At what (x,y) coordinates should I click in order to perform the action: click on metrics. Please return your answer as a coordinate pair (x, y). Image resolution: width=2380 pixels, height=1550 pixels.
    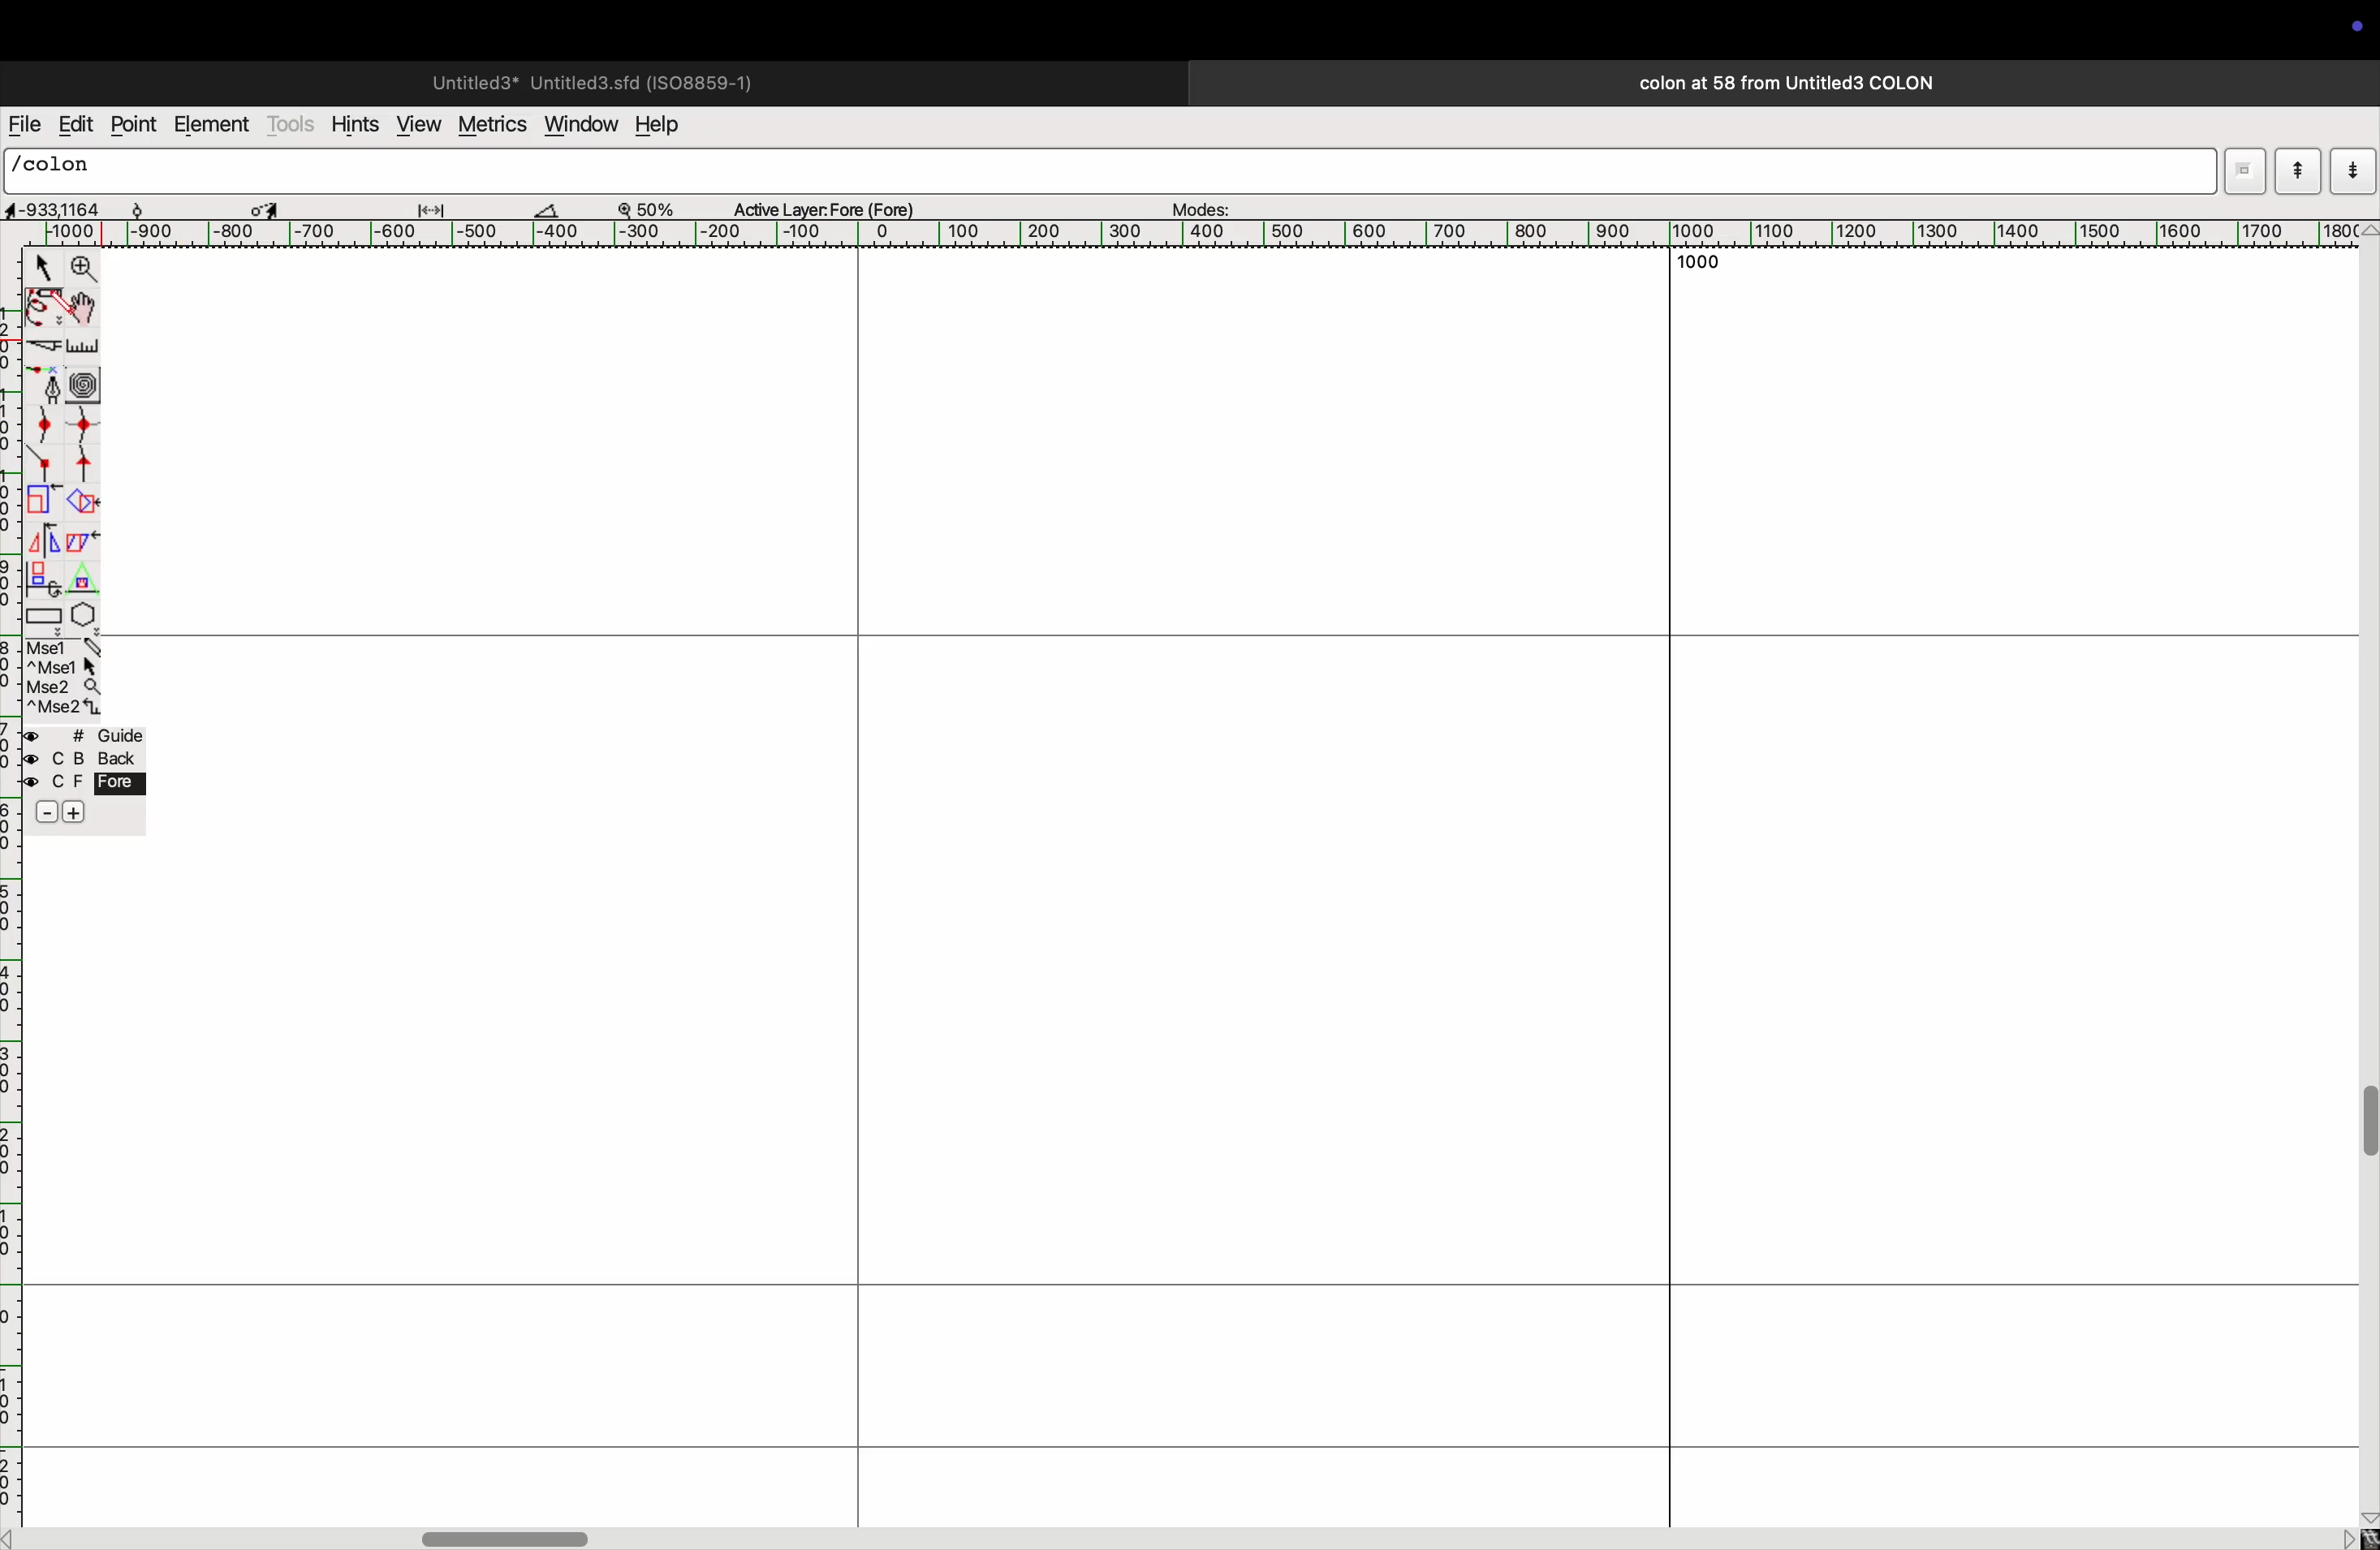
    Looking at the image, I should click on (490, 125).